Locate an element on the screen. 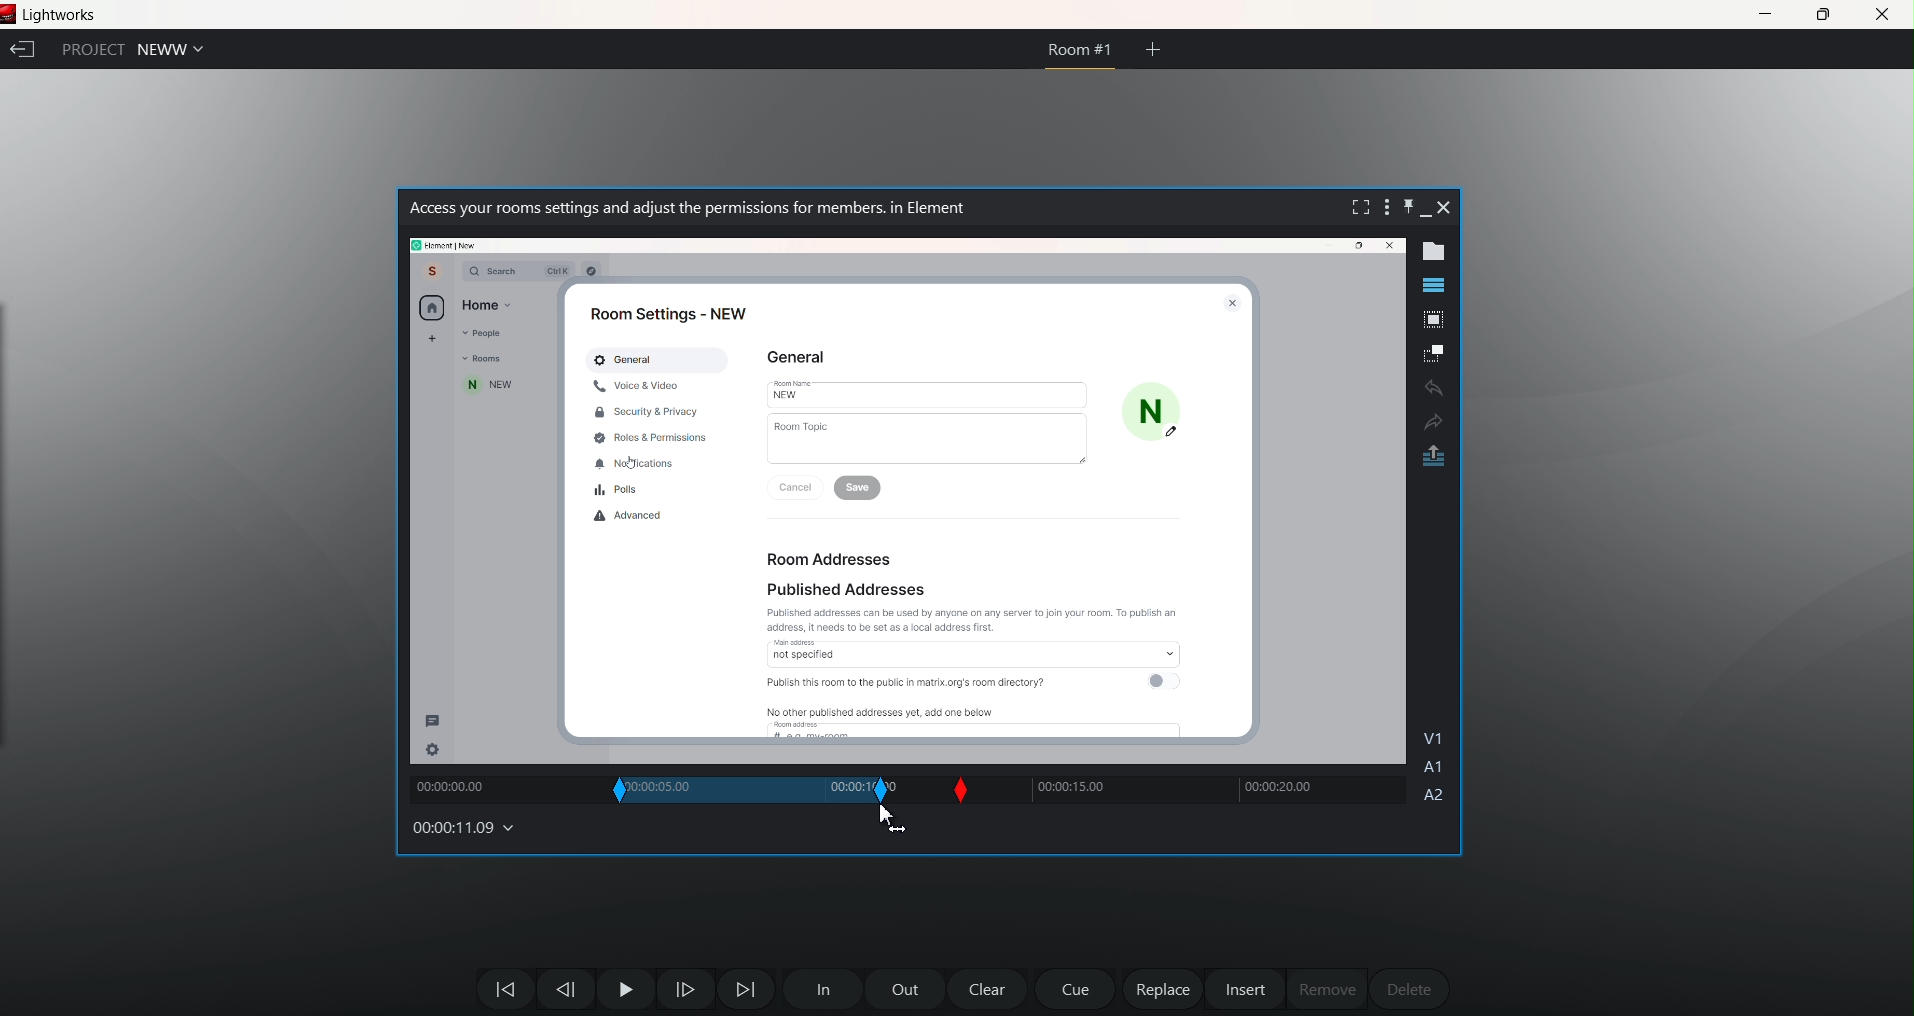  Security & Privacy is located at coordinates (647, 411).